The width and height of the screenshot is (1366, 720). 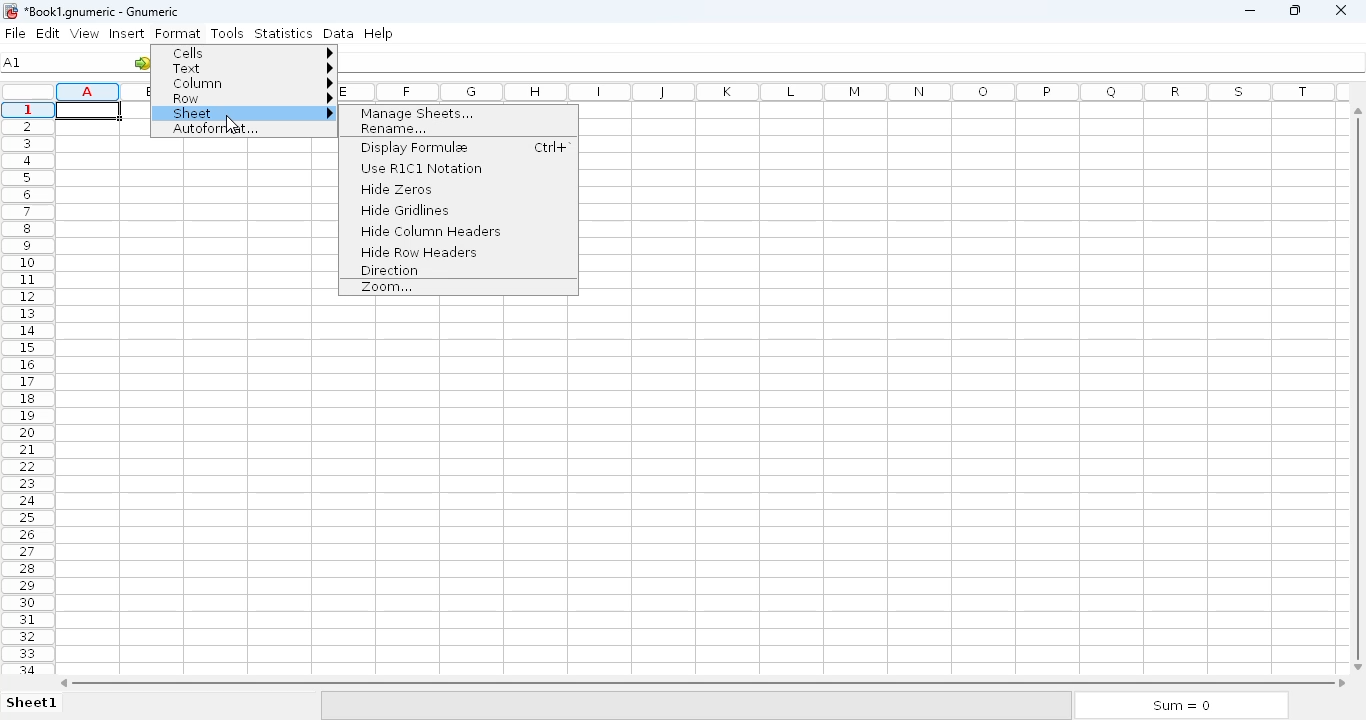 I want to click on data, so click(x=338, y=33).